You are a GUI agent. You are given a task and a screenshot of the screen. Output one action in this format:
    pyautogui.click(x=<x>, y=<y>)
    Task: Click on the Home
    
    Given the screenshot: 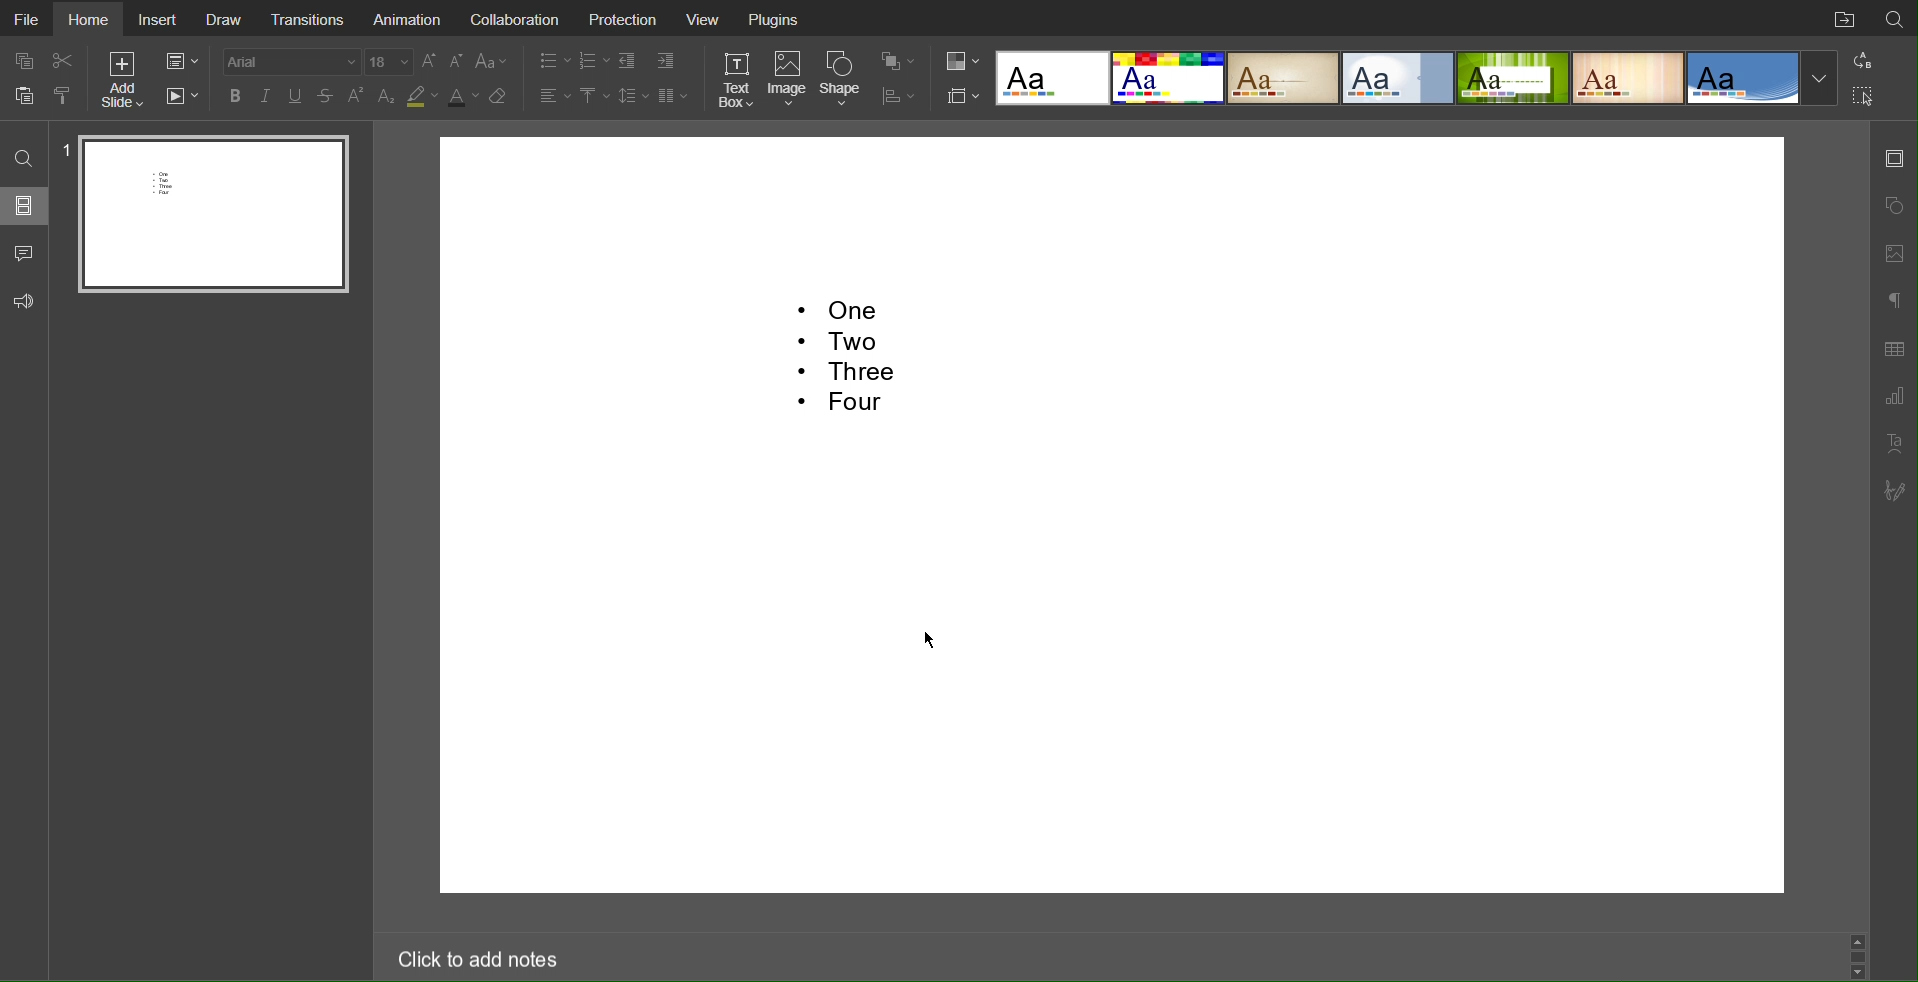 What is the action you would take?
    pyautogui.click(x=88, y=19)
    